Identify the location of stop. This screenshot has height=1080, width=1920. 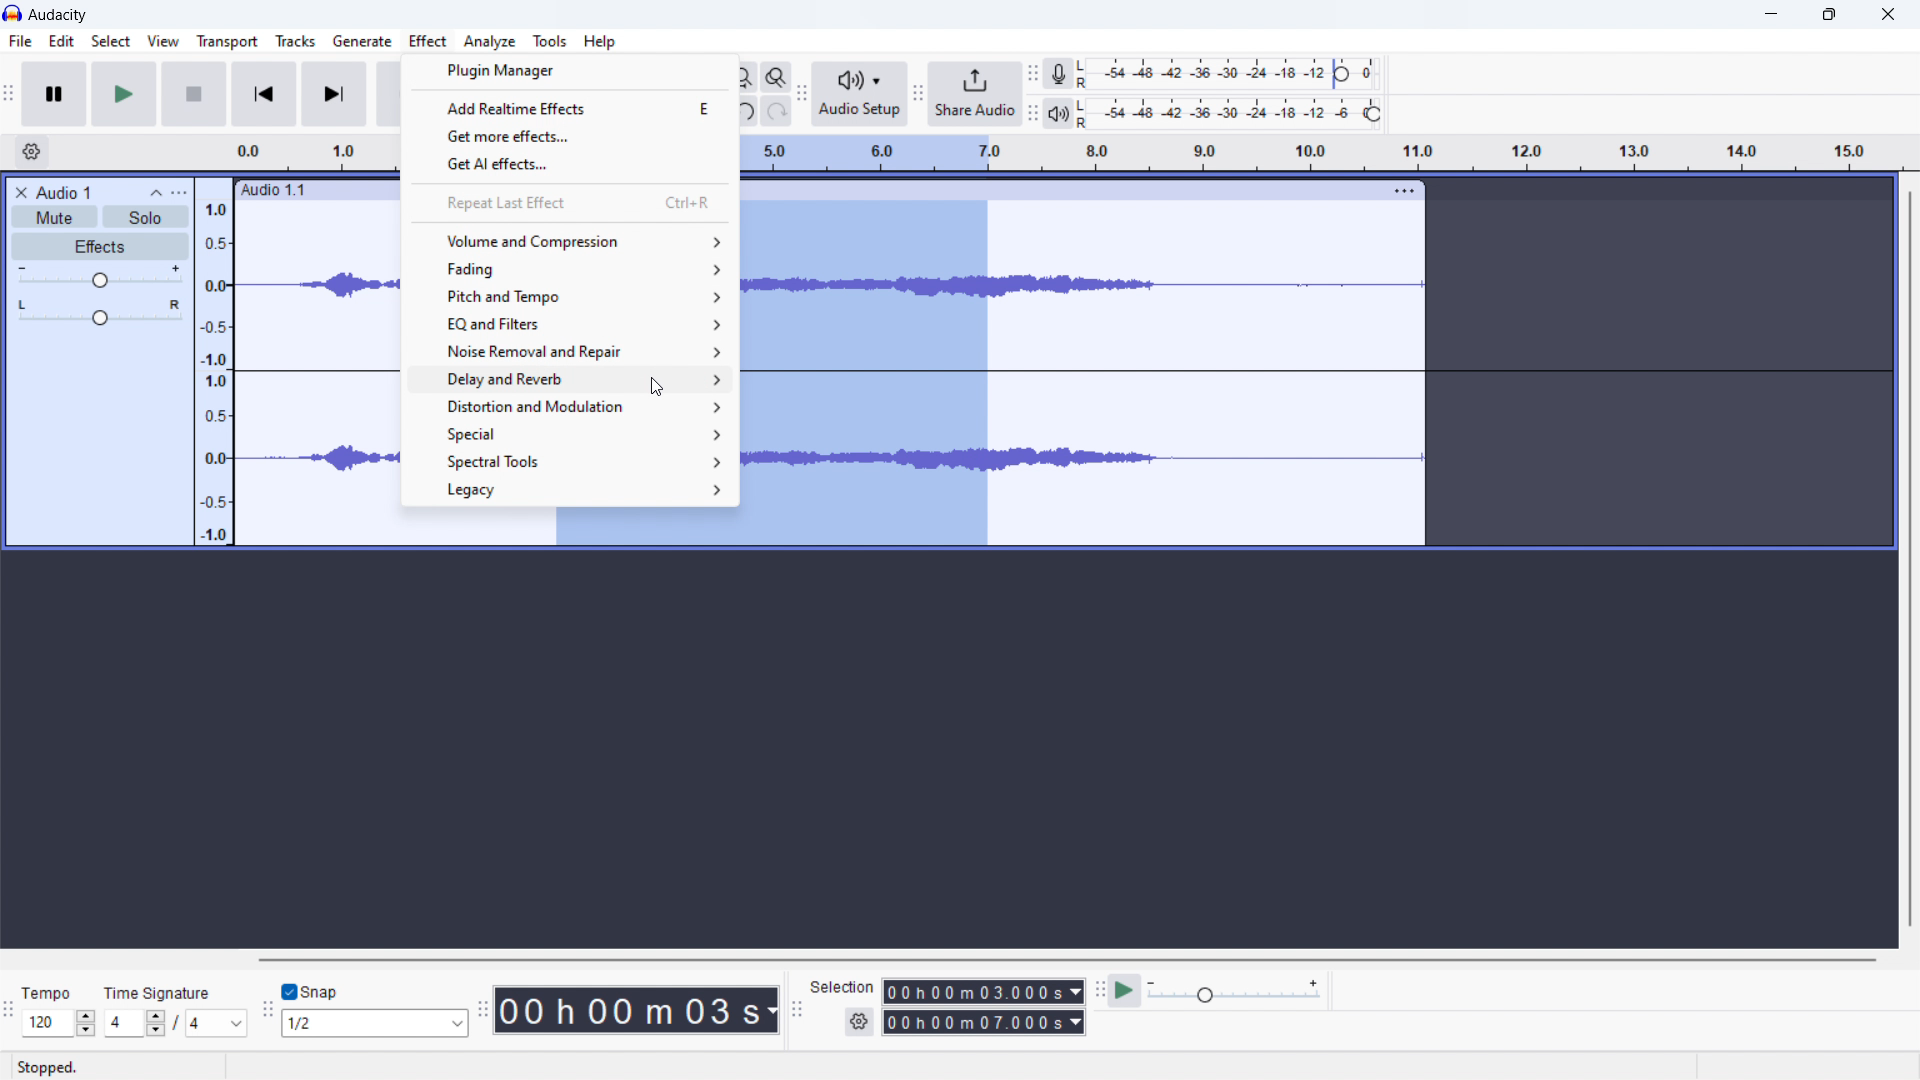
(194, 93).